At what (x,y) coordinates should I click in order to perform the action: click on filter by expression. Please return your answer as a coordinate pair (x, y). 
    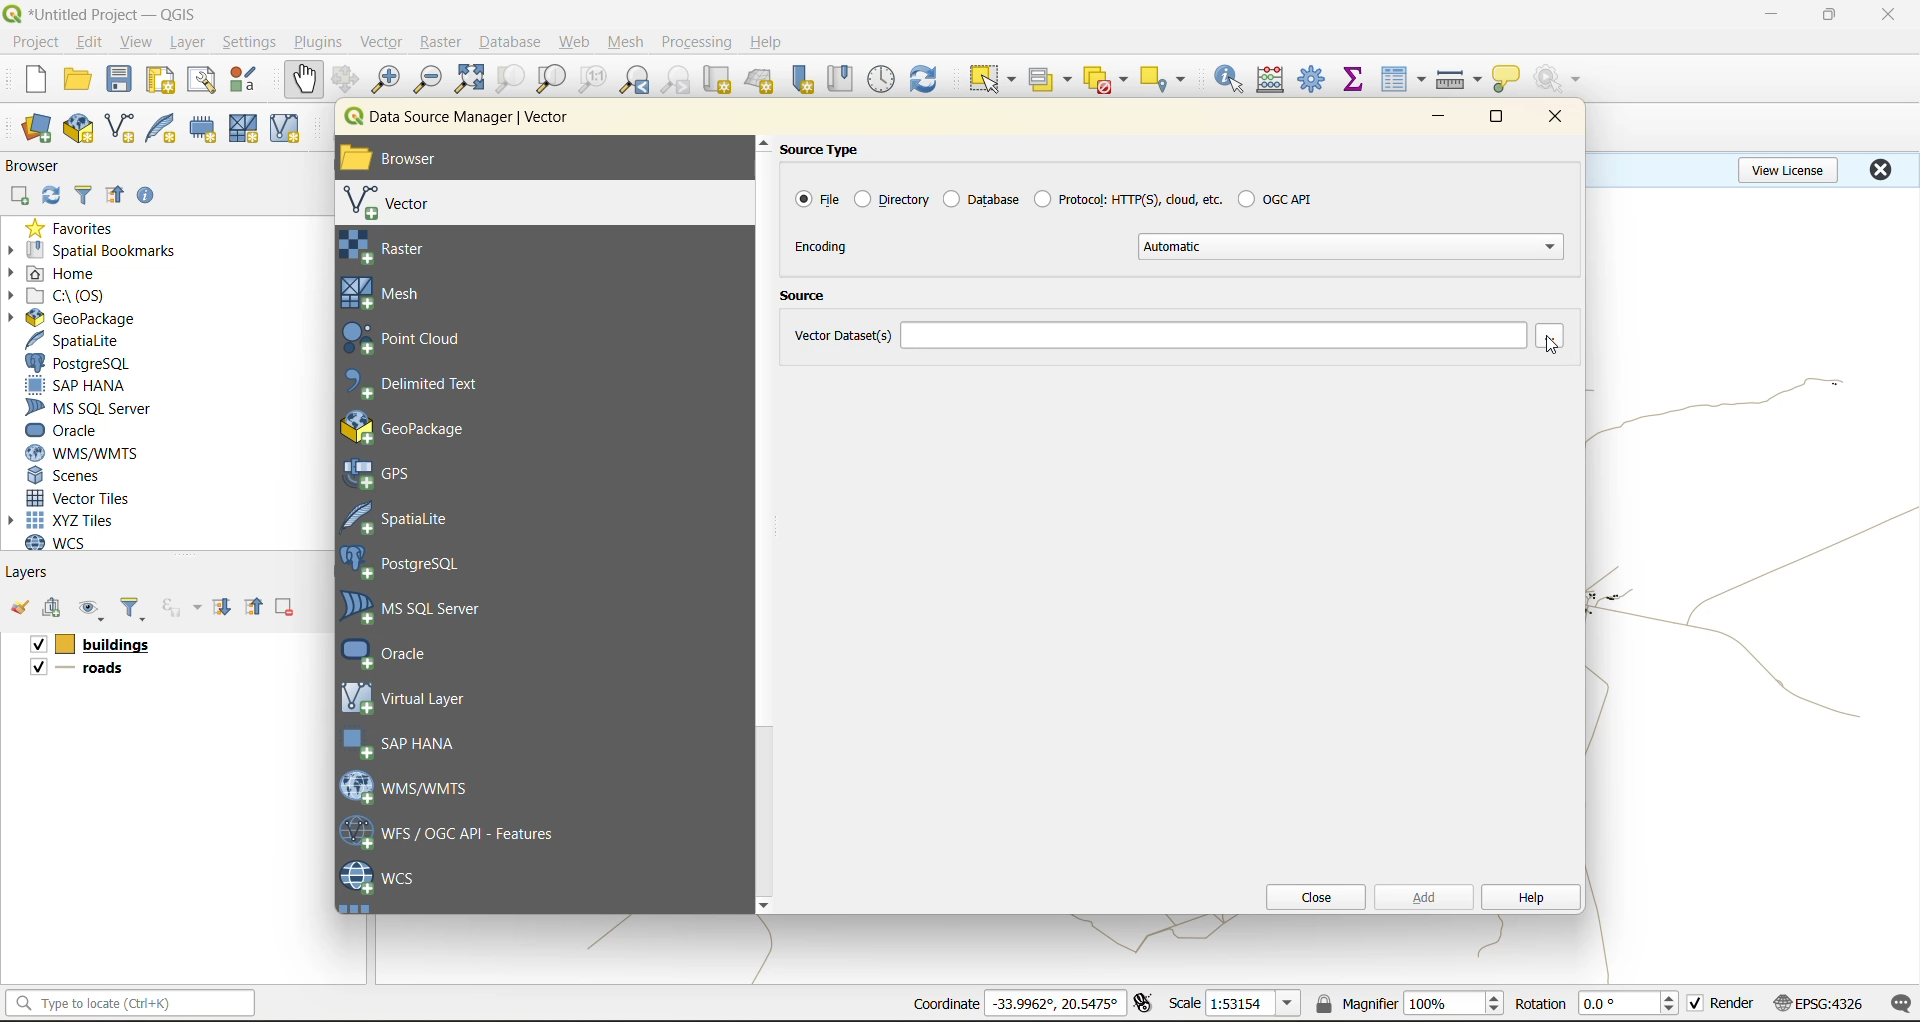
    Looking at the image, I should click on (184, 605).